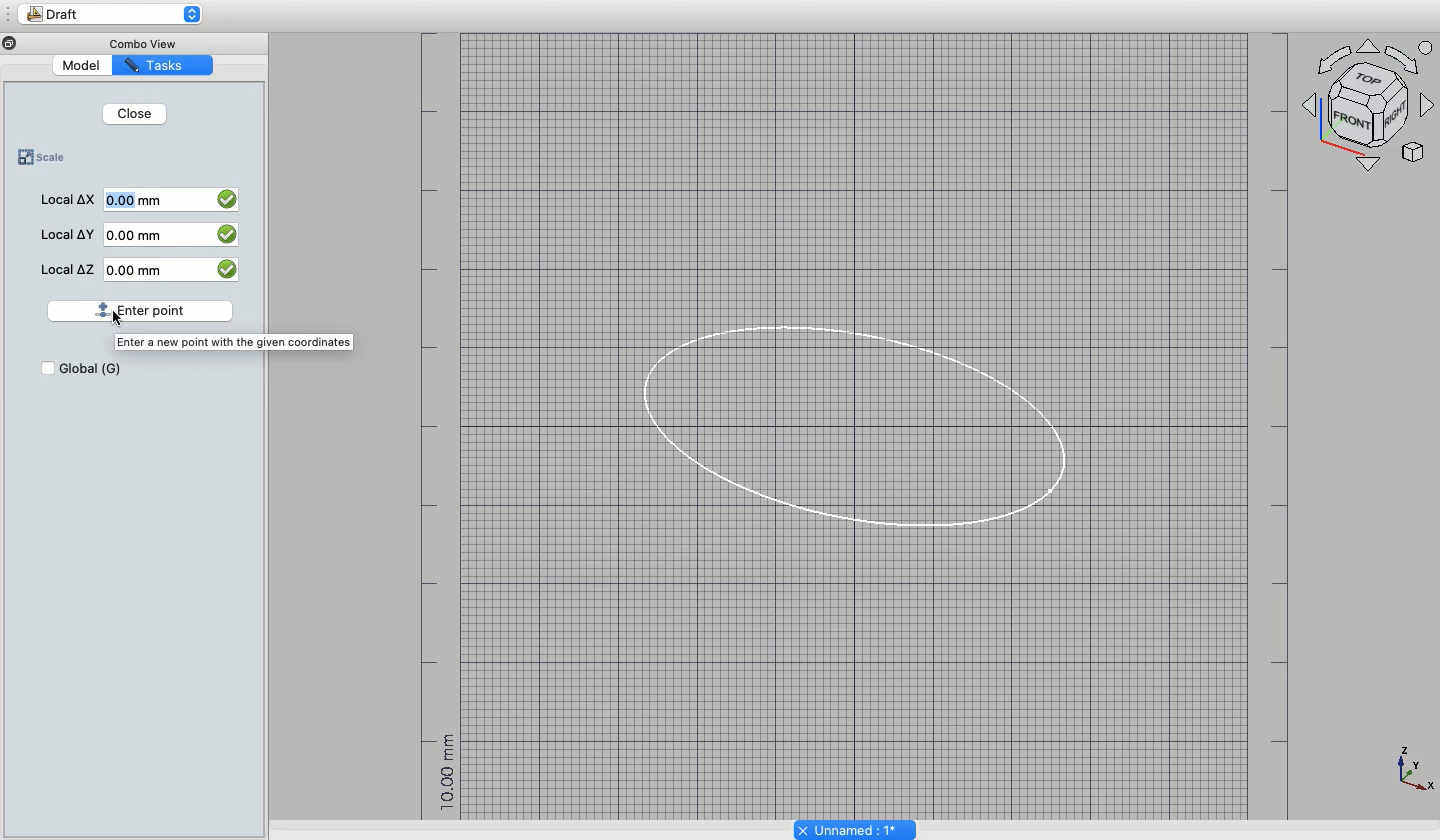 The width and height of the screenshot is (1440, 840). I want to click on Local X, so click(66, 200).